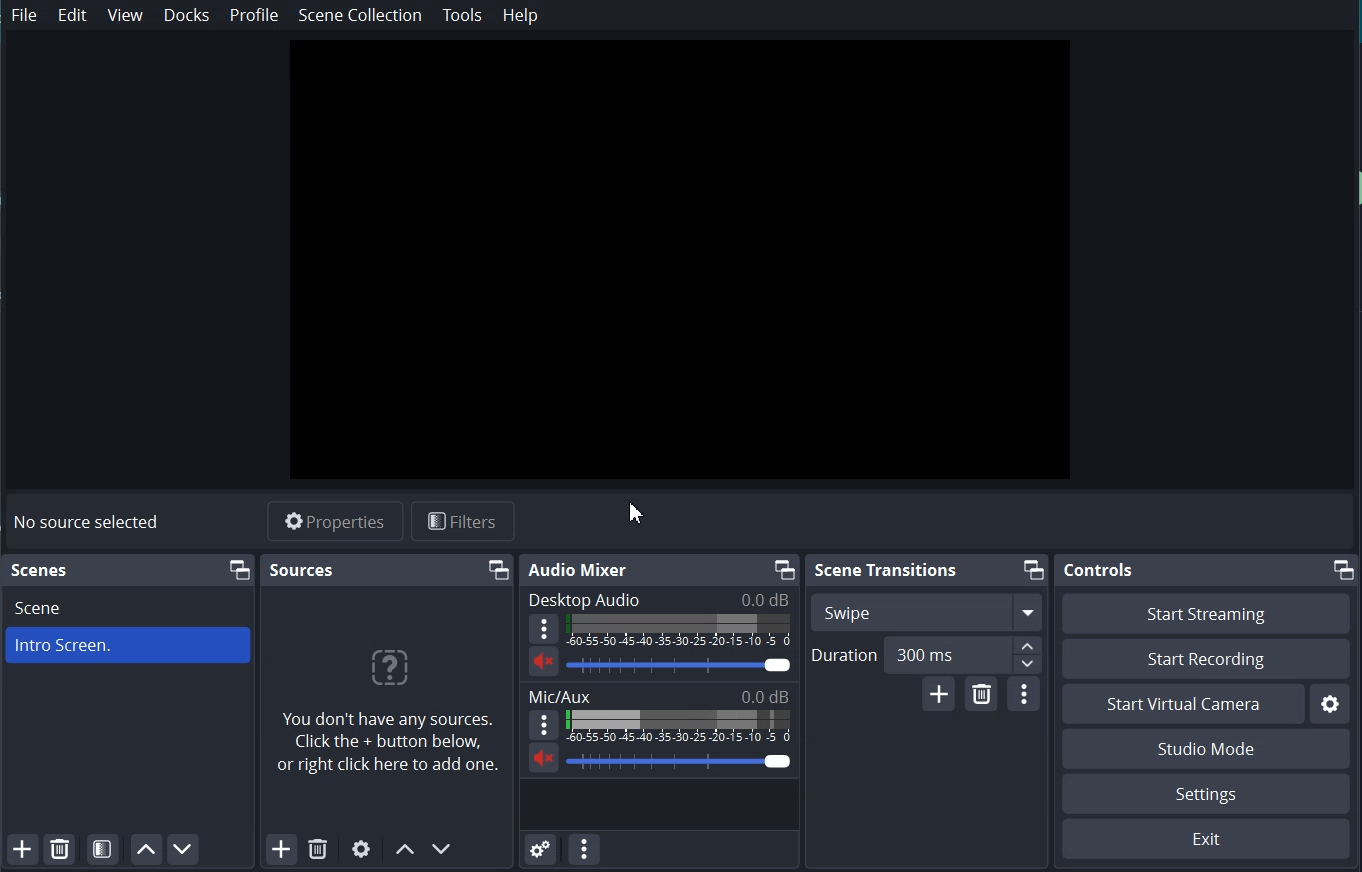 This screenshot has height=872, width=1362. Describe the element at coordinates (463, 16) in the screenshot. I see `Tools` at that location.